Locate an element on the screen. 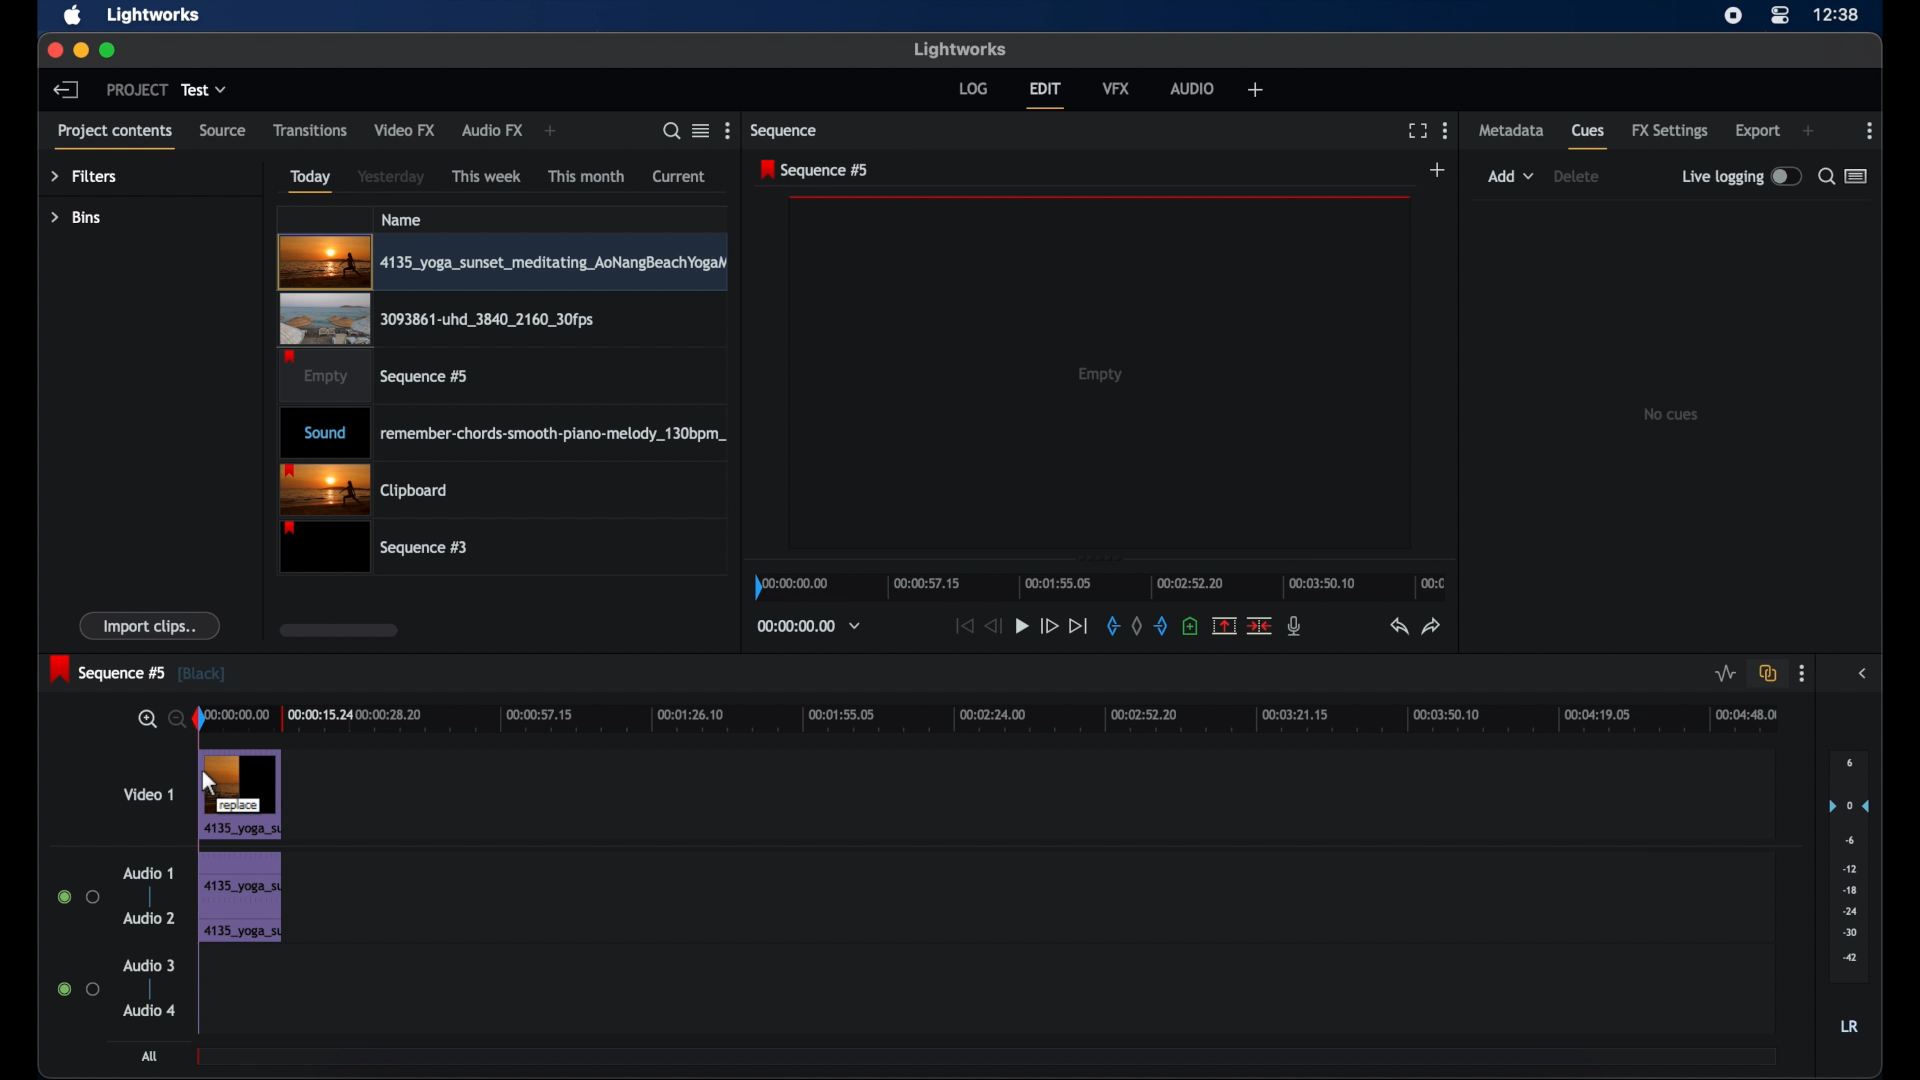 The width and height of the screenshot is (1920, 1080). Mouse Cursor is located at coordinates (210, 784).